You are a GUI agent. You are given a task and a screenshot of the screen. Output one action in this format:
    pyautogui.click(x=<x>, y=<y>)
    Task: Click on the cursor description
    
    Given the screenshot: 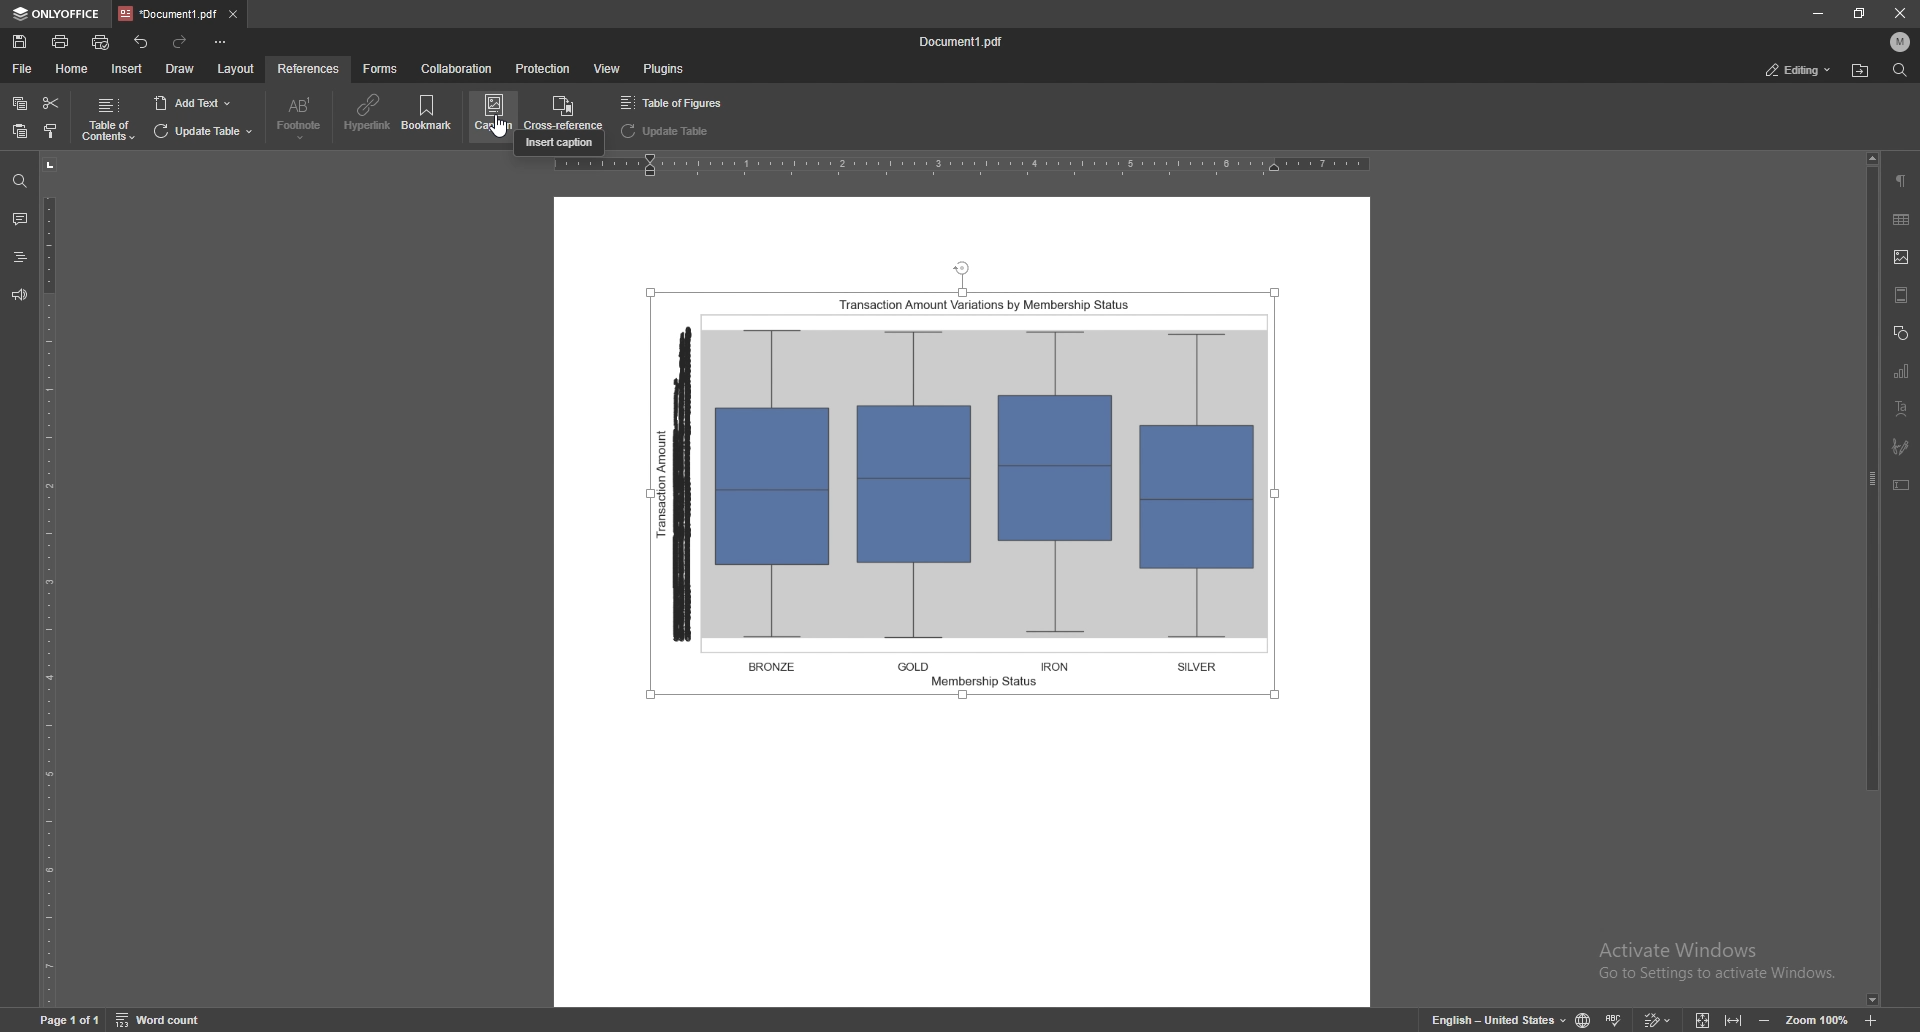 What is the action you would take?
    pyautogui.click(x=560, y=144)
    